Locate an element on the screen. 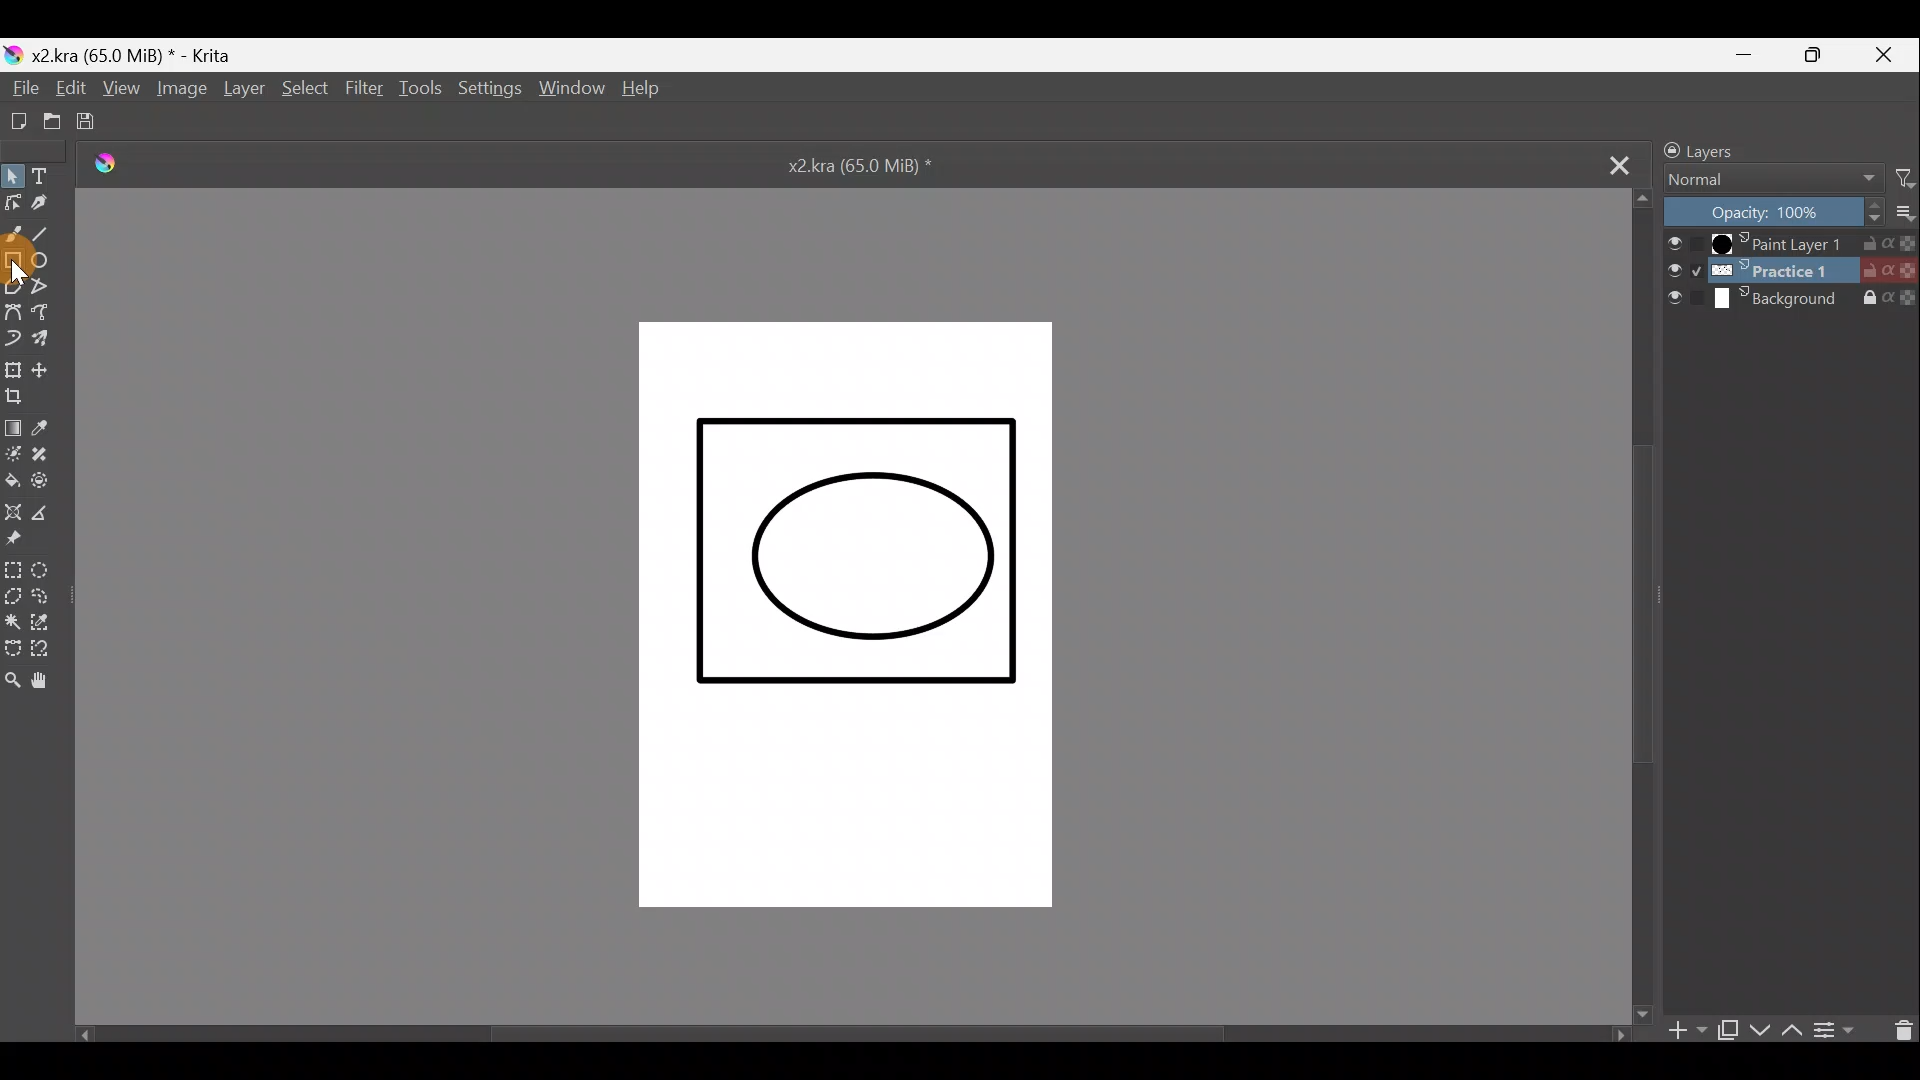  Enclose & fill tool is located at coordinates (49, 483).